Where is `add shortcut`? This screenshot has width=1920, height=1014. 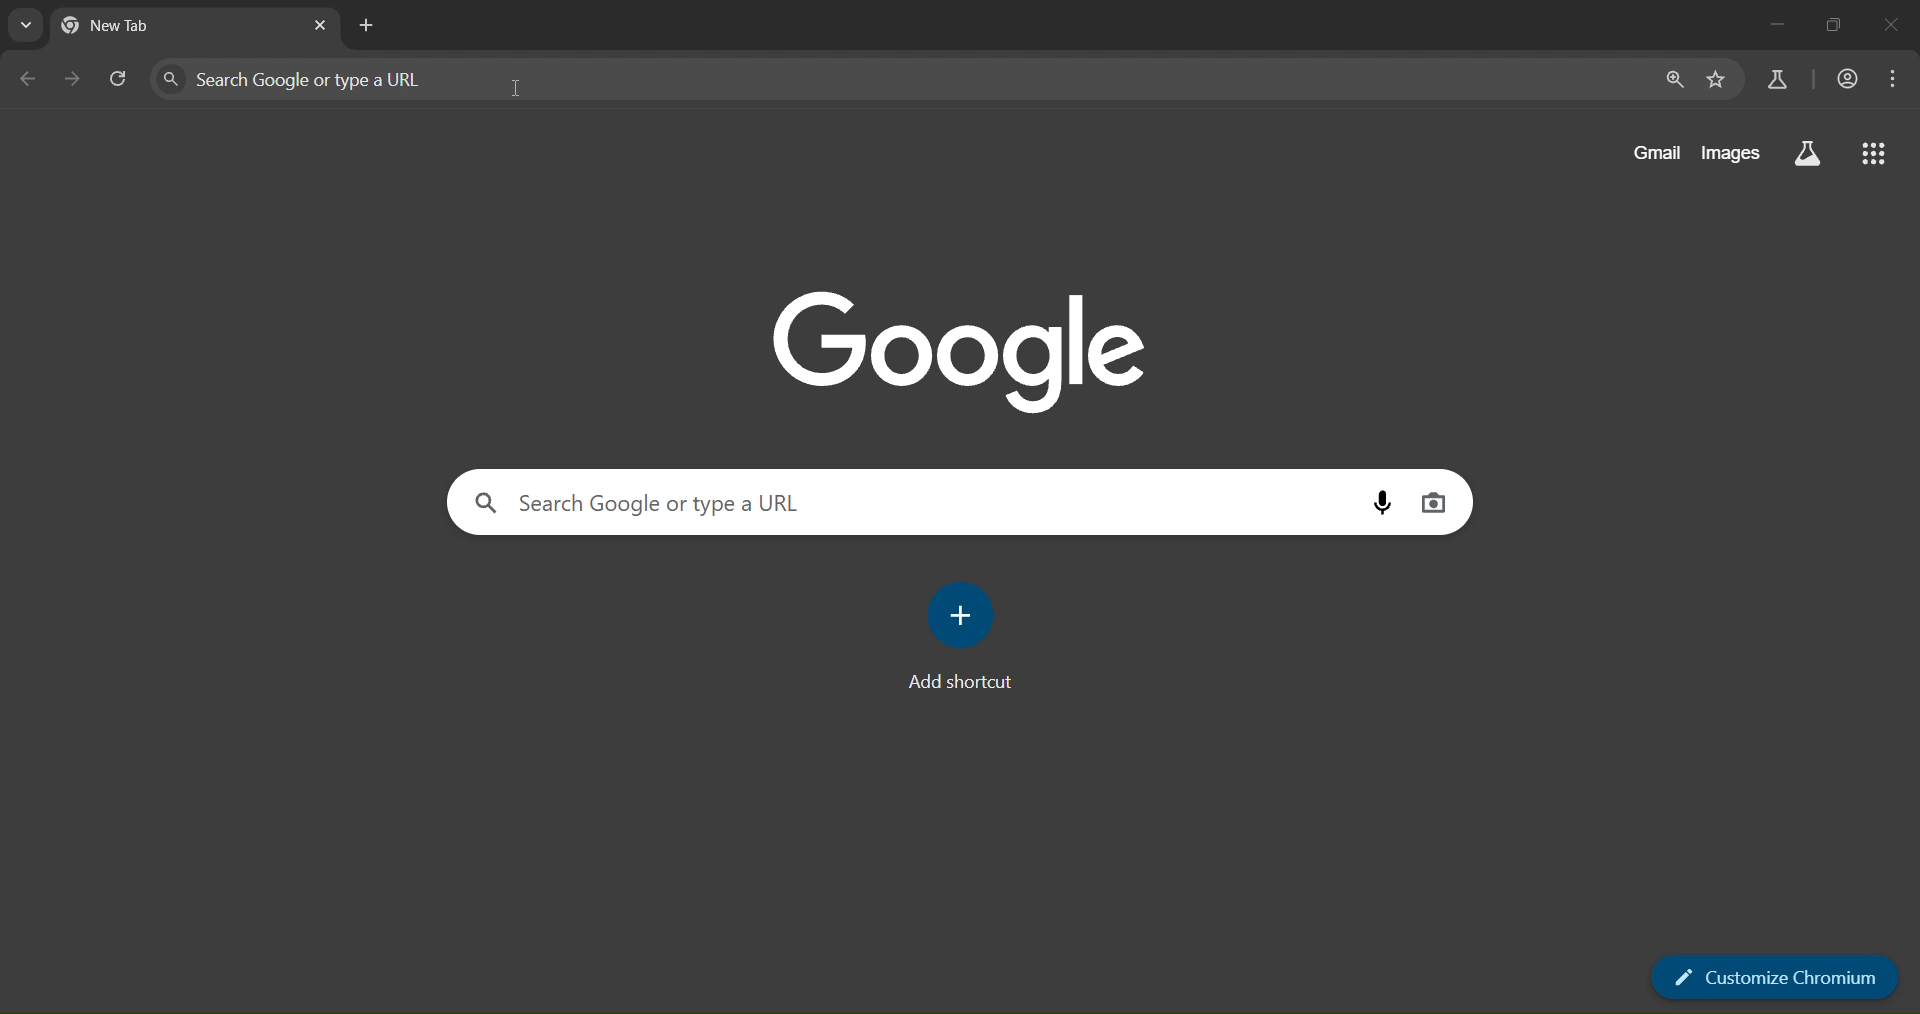
add shortcut is located at coordinates (968, 635).